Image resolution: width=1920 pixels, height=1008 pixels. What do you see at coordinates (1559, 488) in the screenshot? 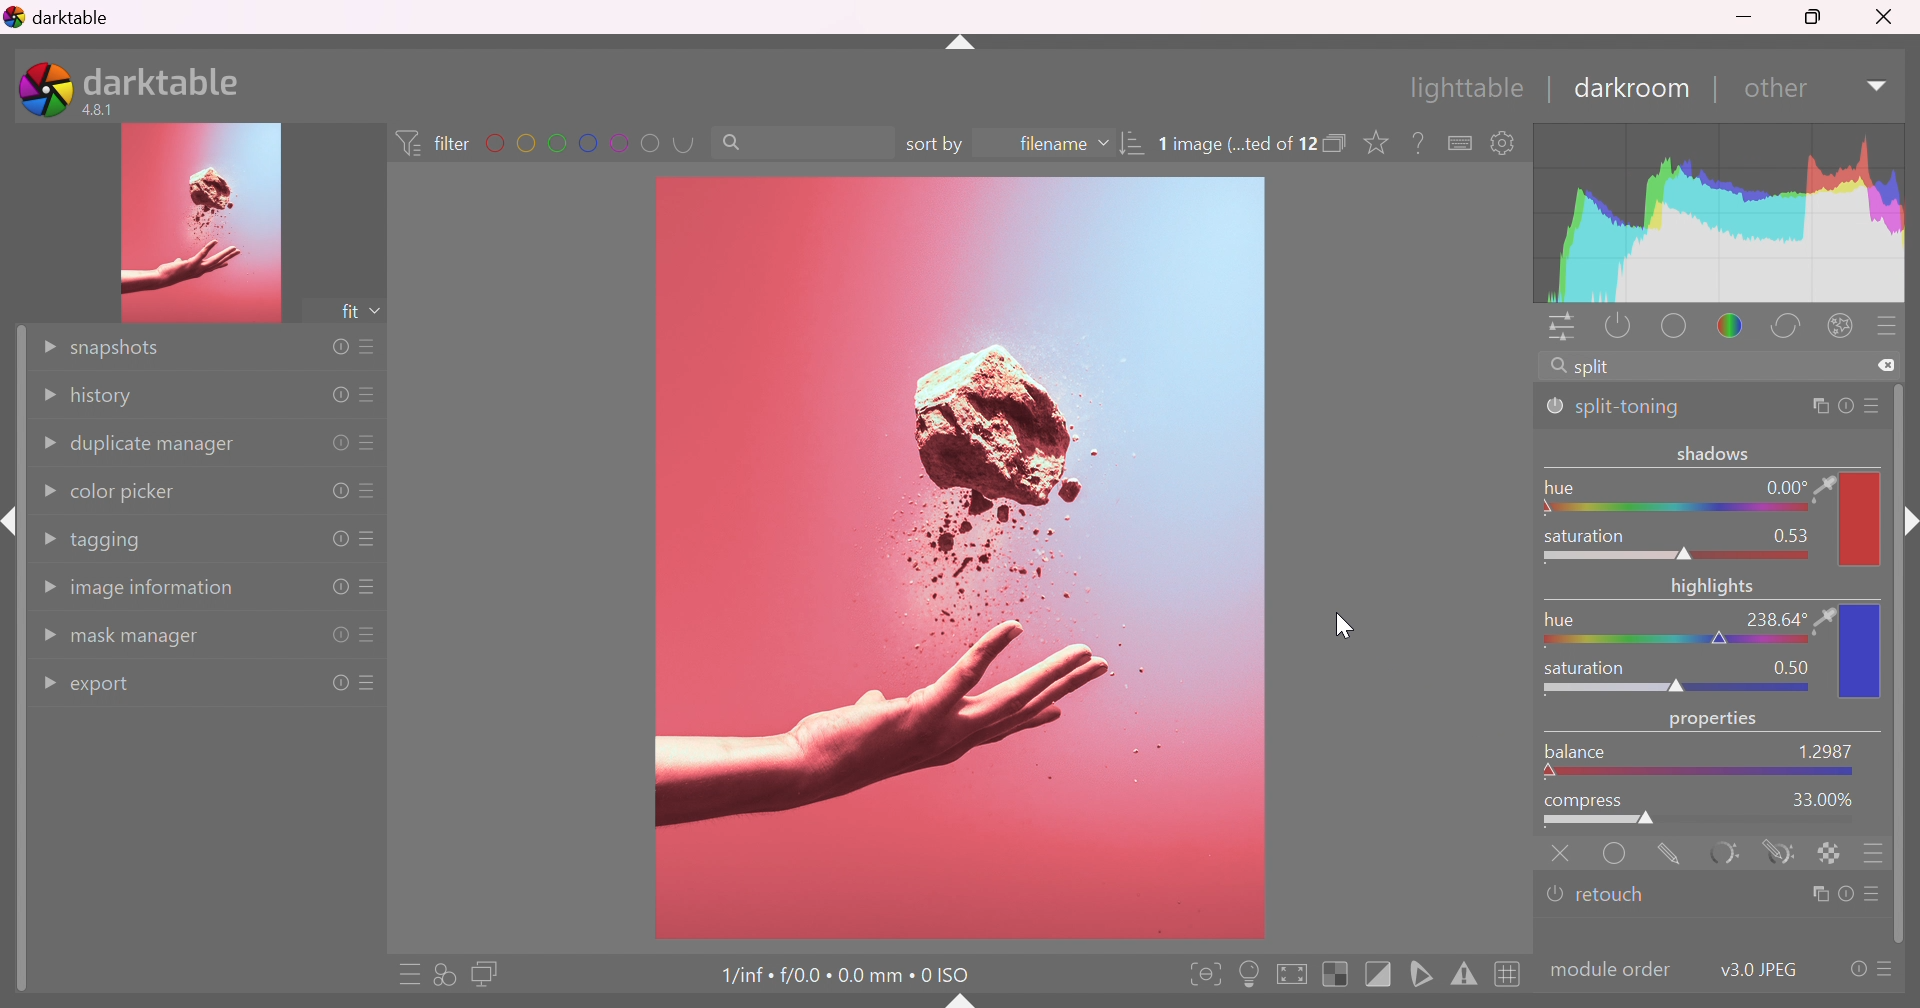
I see `hue` at bounding box center [1559, 488].